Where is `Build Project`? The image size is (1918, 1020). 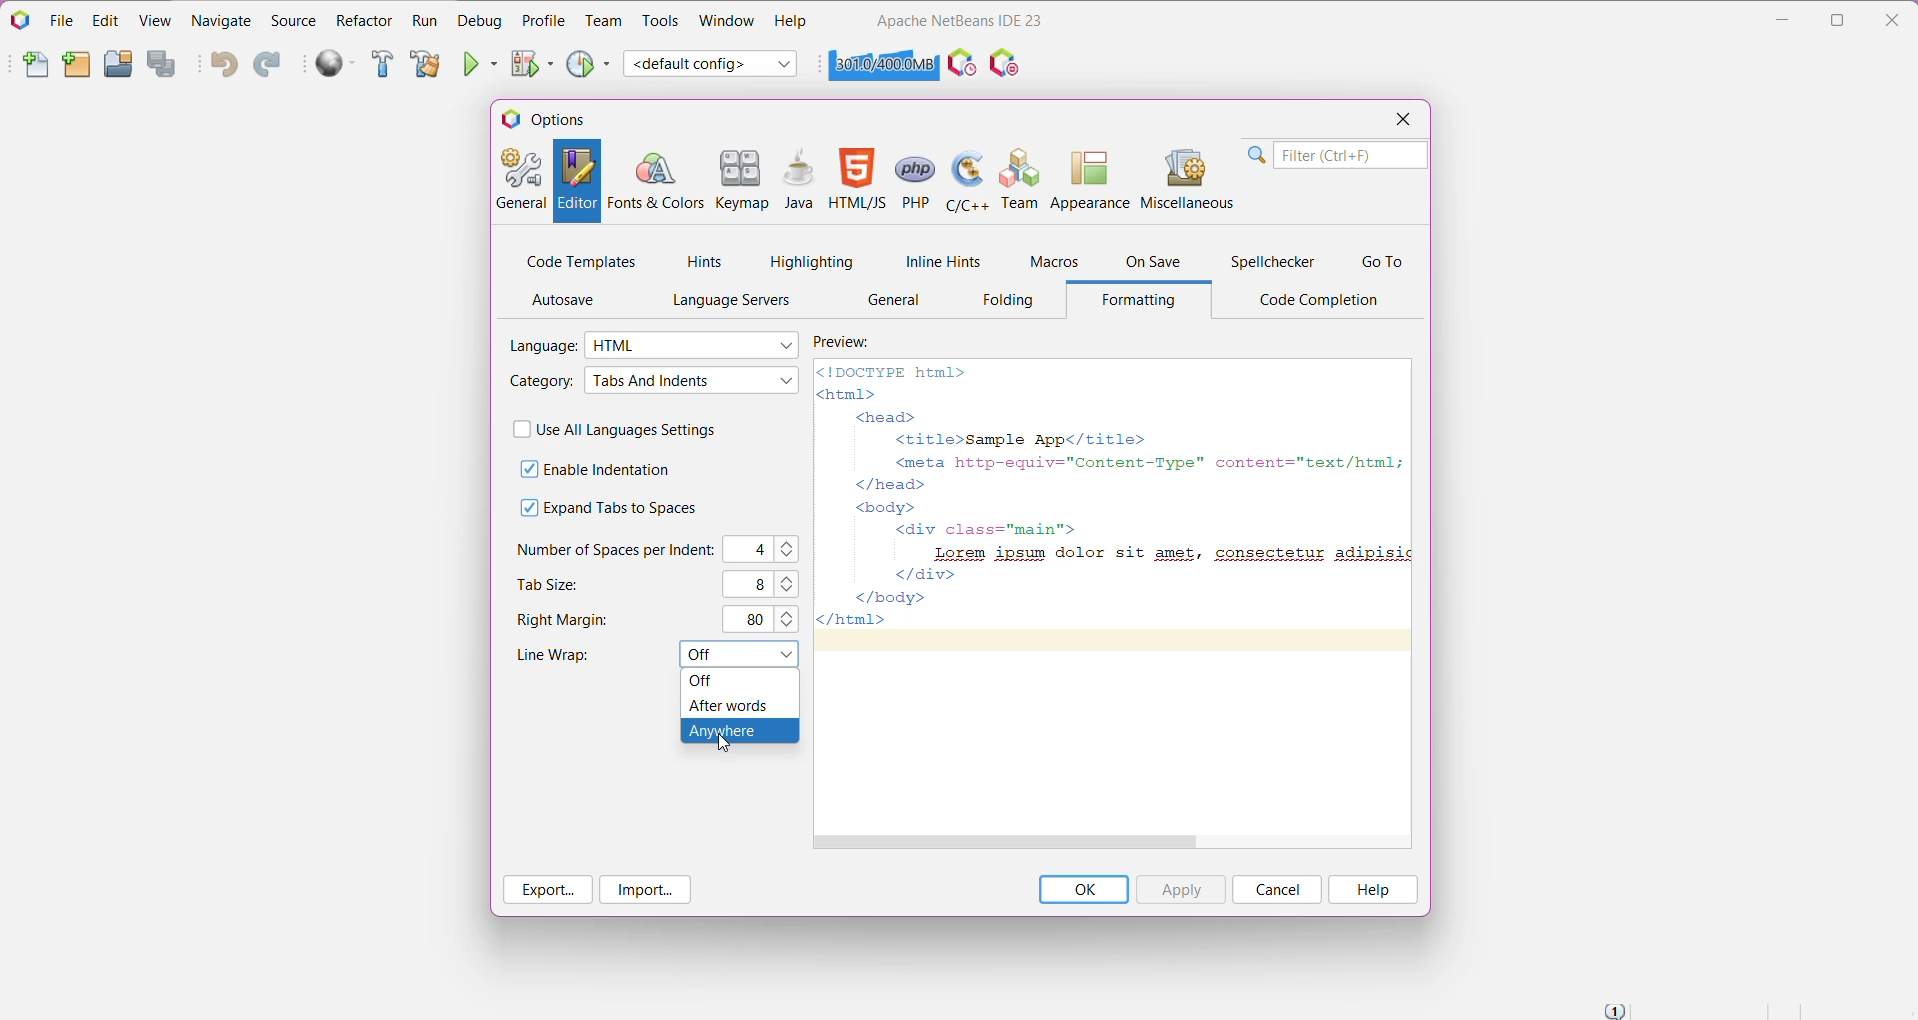
Build Project is located at coordinates (383, 65).